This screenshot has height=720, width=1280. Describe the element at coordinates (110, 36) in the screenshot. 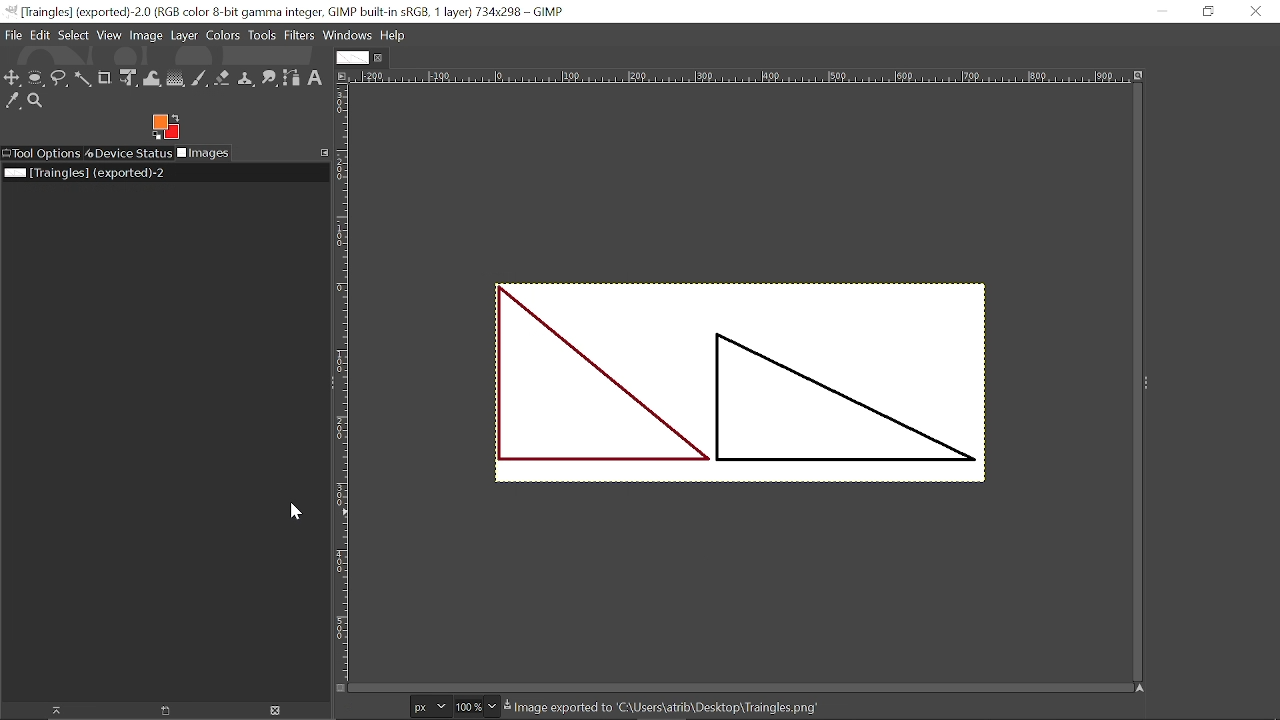

I see `View` at that location.